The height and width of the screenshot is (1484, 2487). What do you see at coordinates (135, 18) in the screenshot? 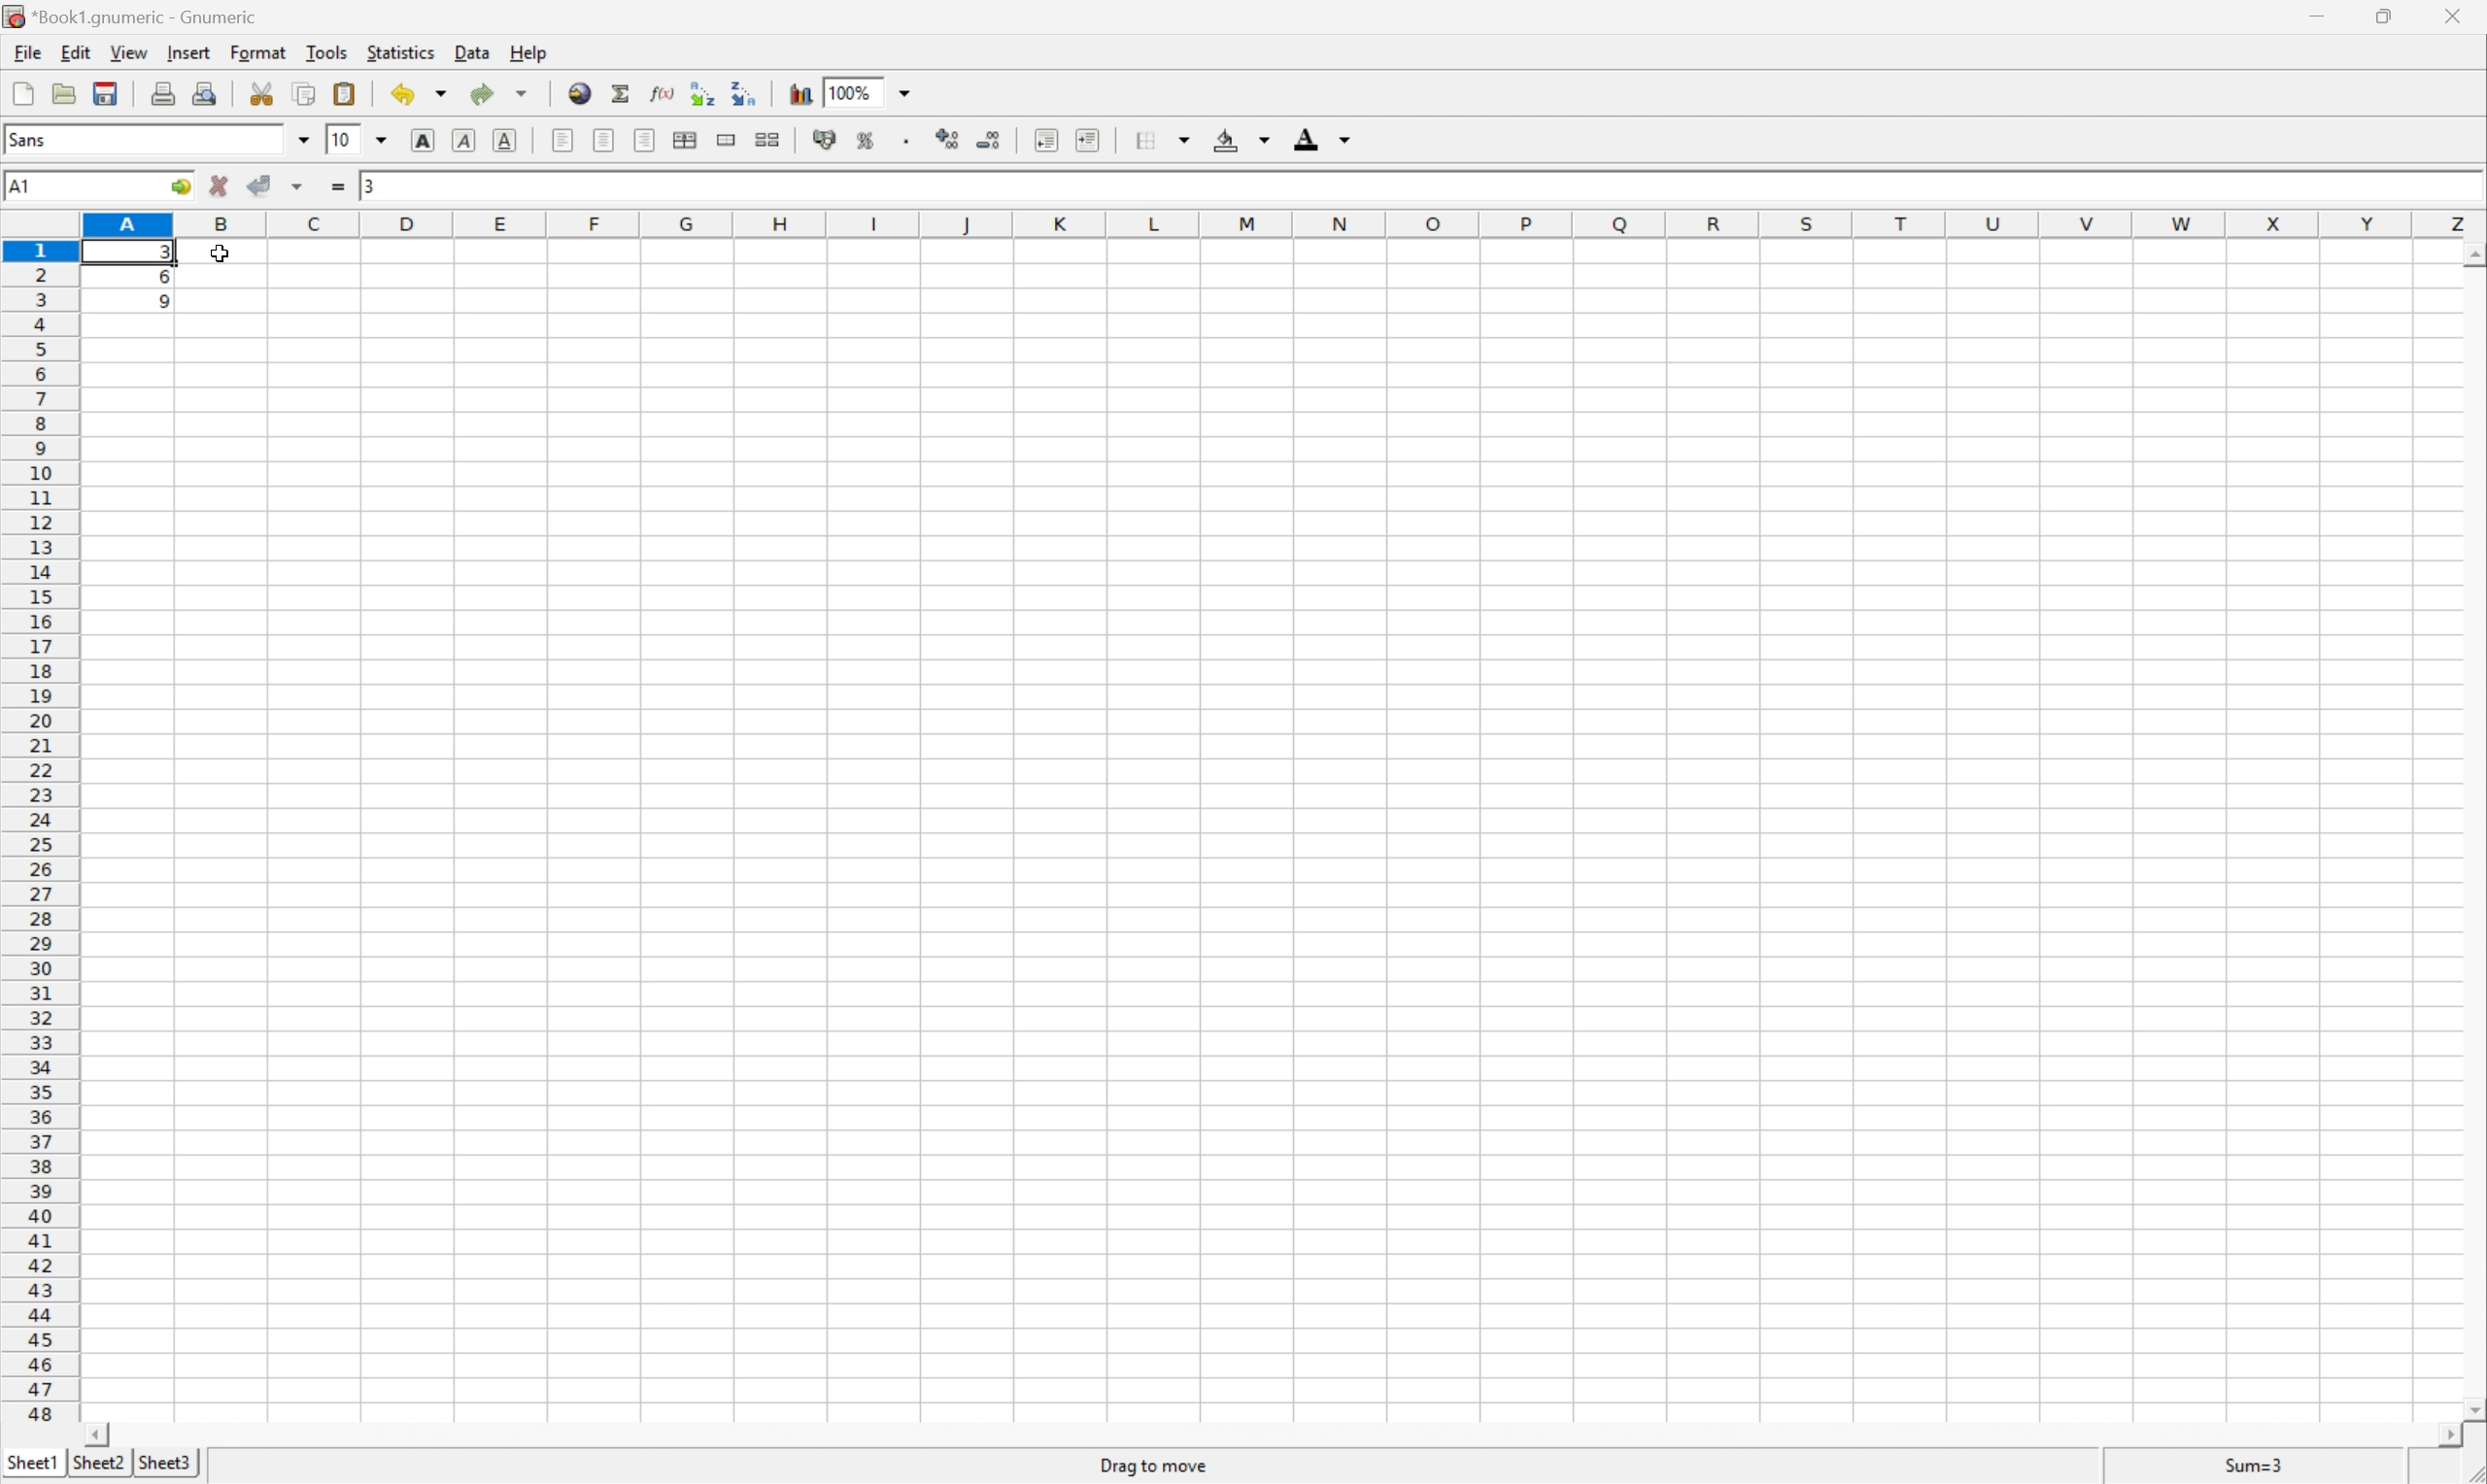
I see `*Book1.gnumeric - Gnumeric` at bounding box center [135, 18].